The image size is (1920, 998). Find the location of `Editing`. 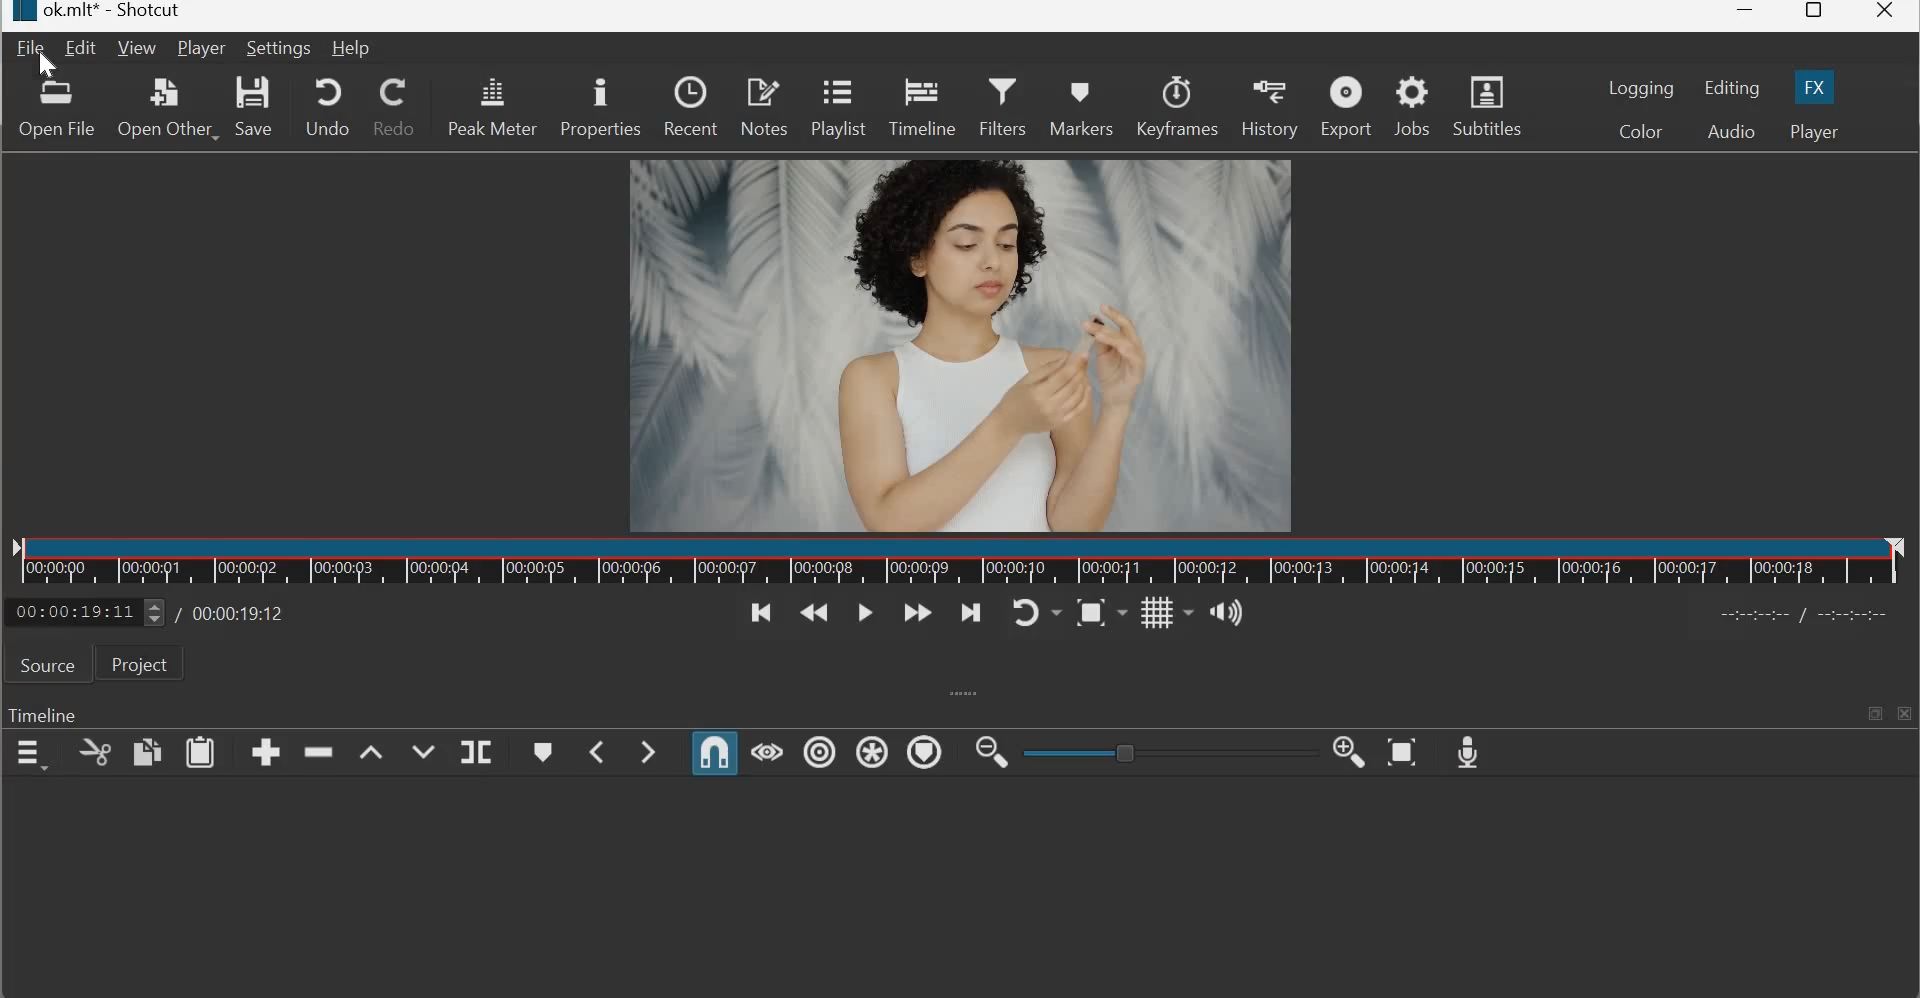

Editing is located at coordinates (1732, 88).